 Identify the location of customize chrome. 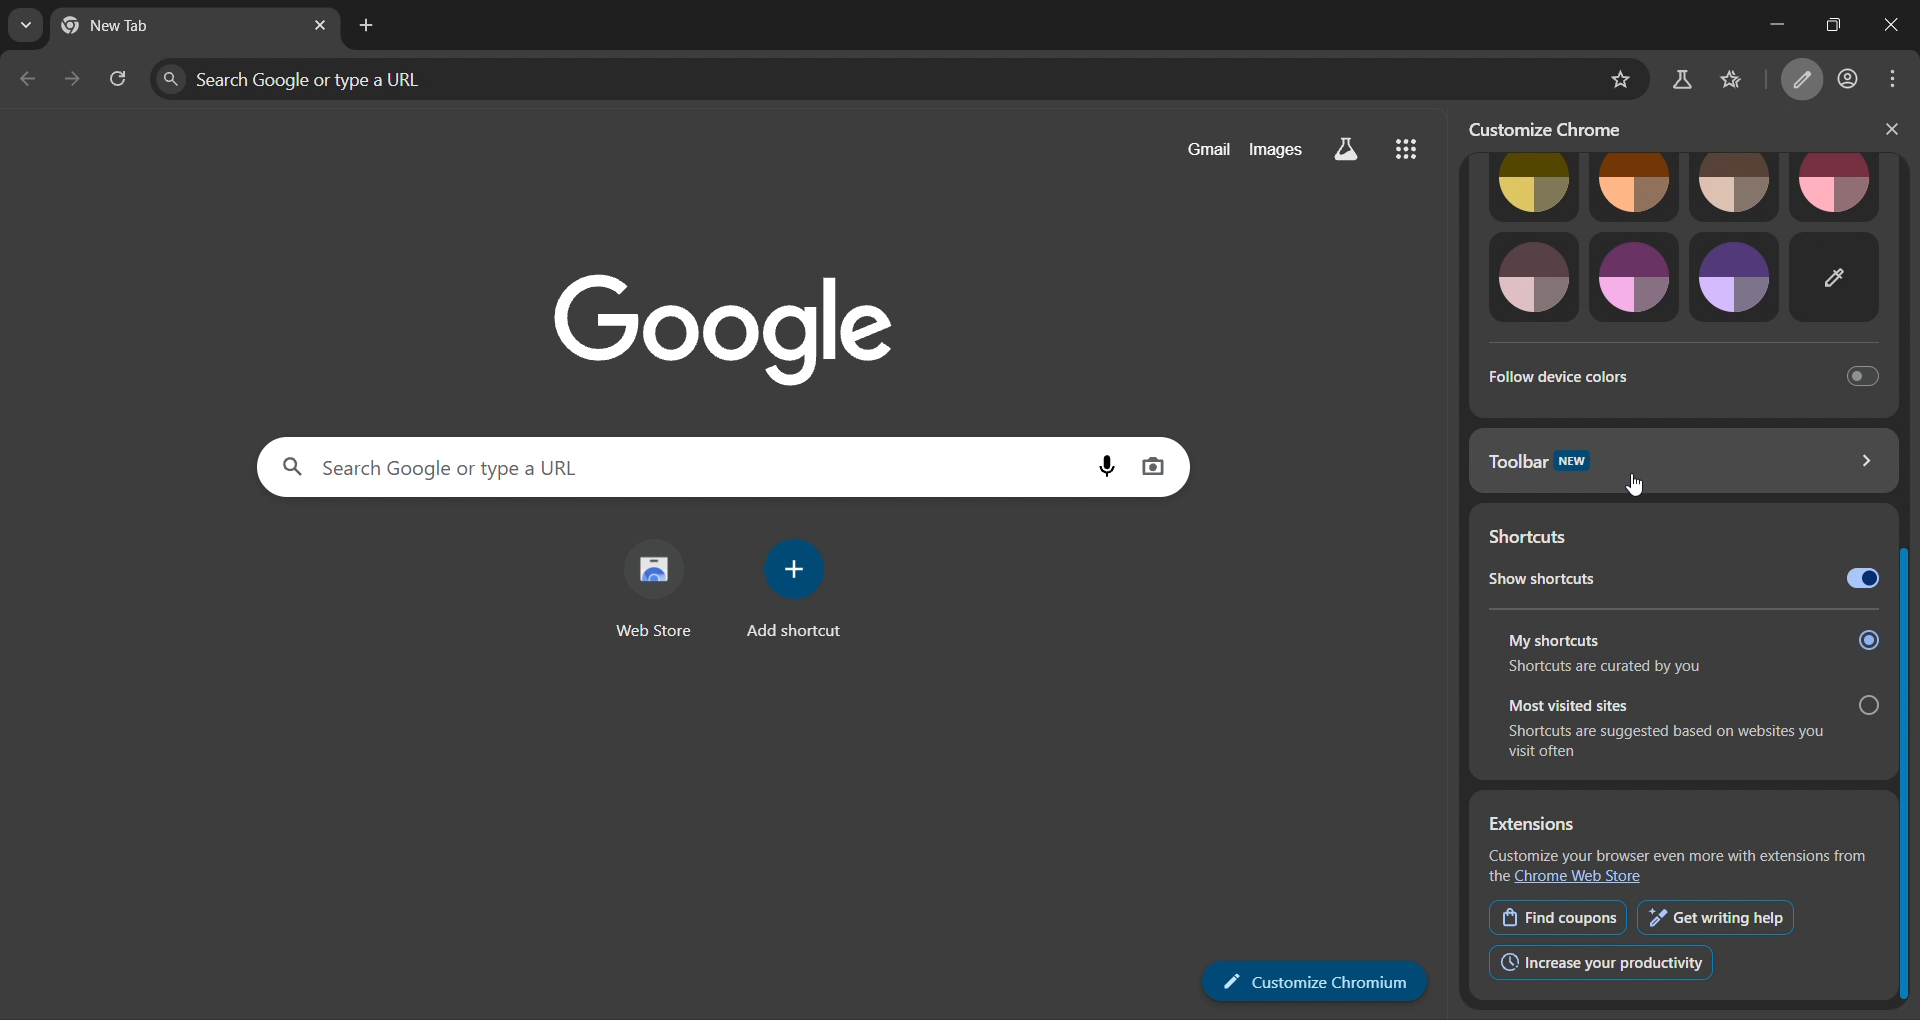
(1806, 80).